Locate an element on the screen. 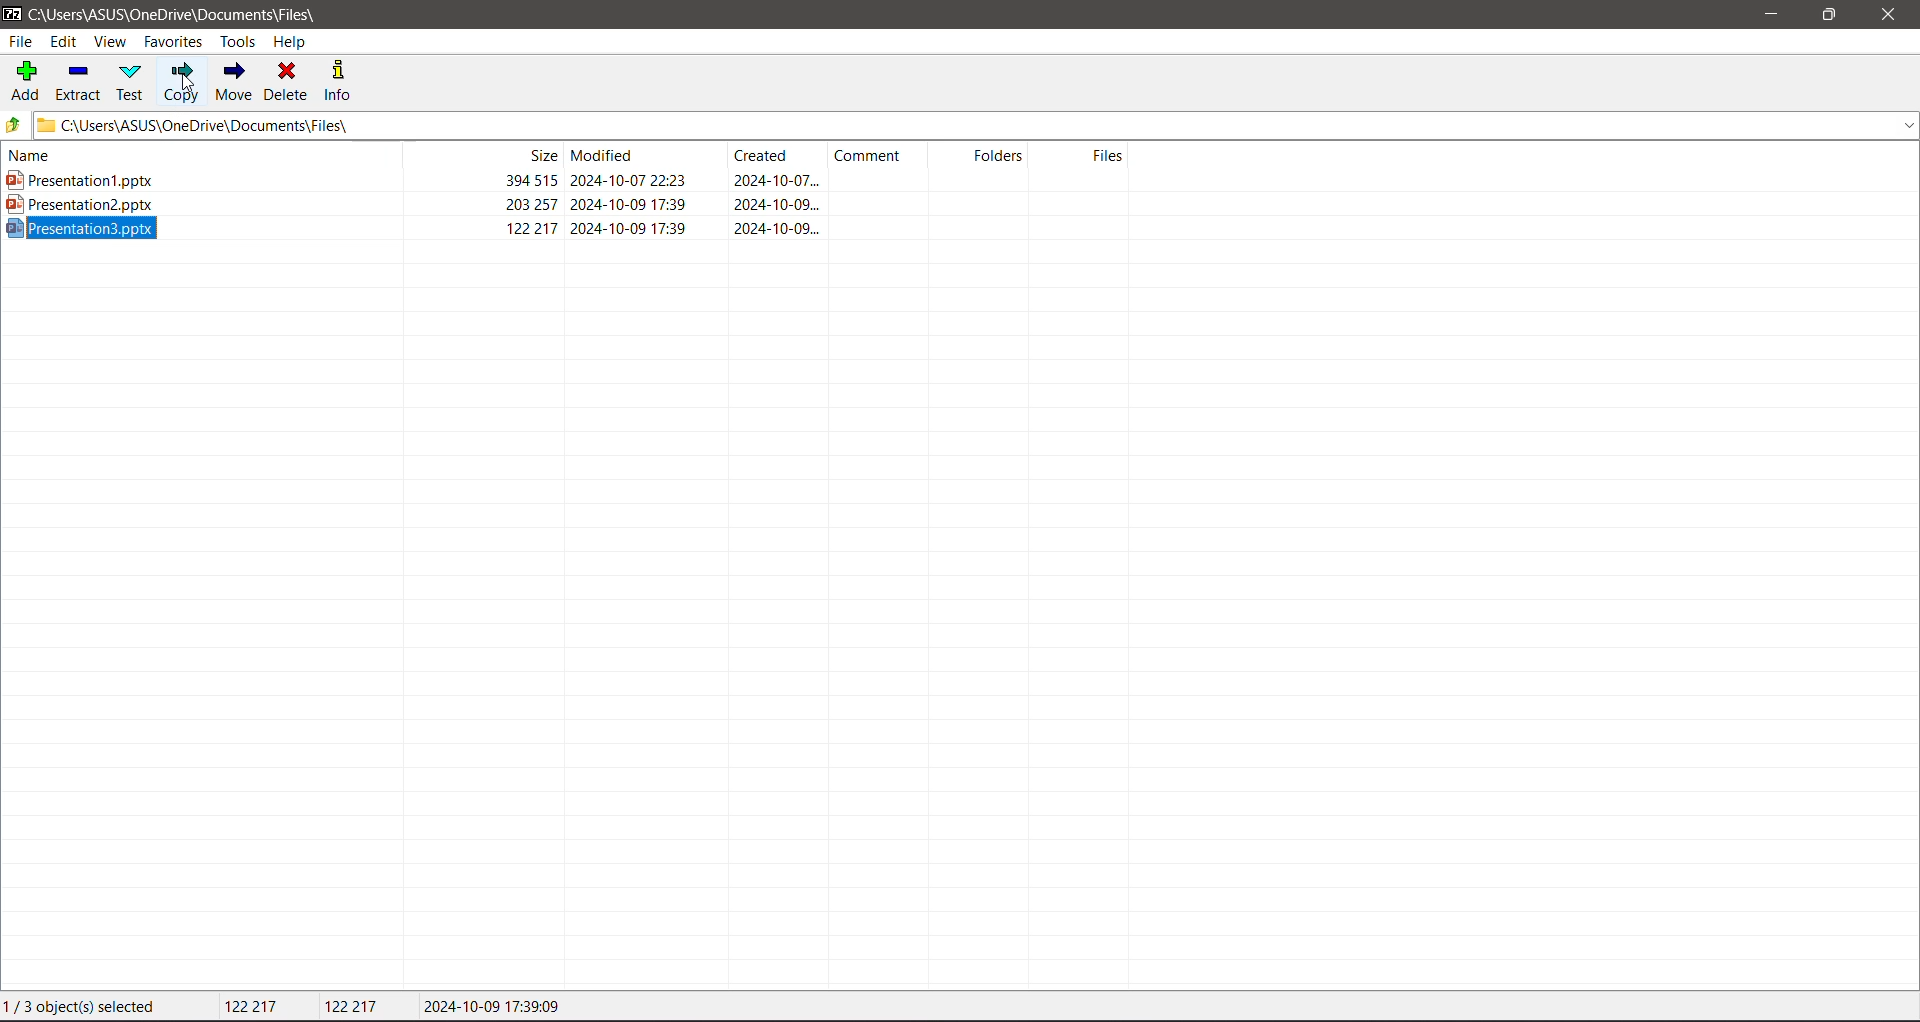 The width and height of the screenshot is (1920, 1022). Close is located at coordinates (1894, 15).